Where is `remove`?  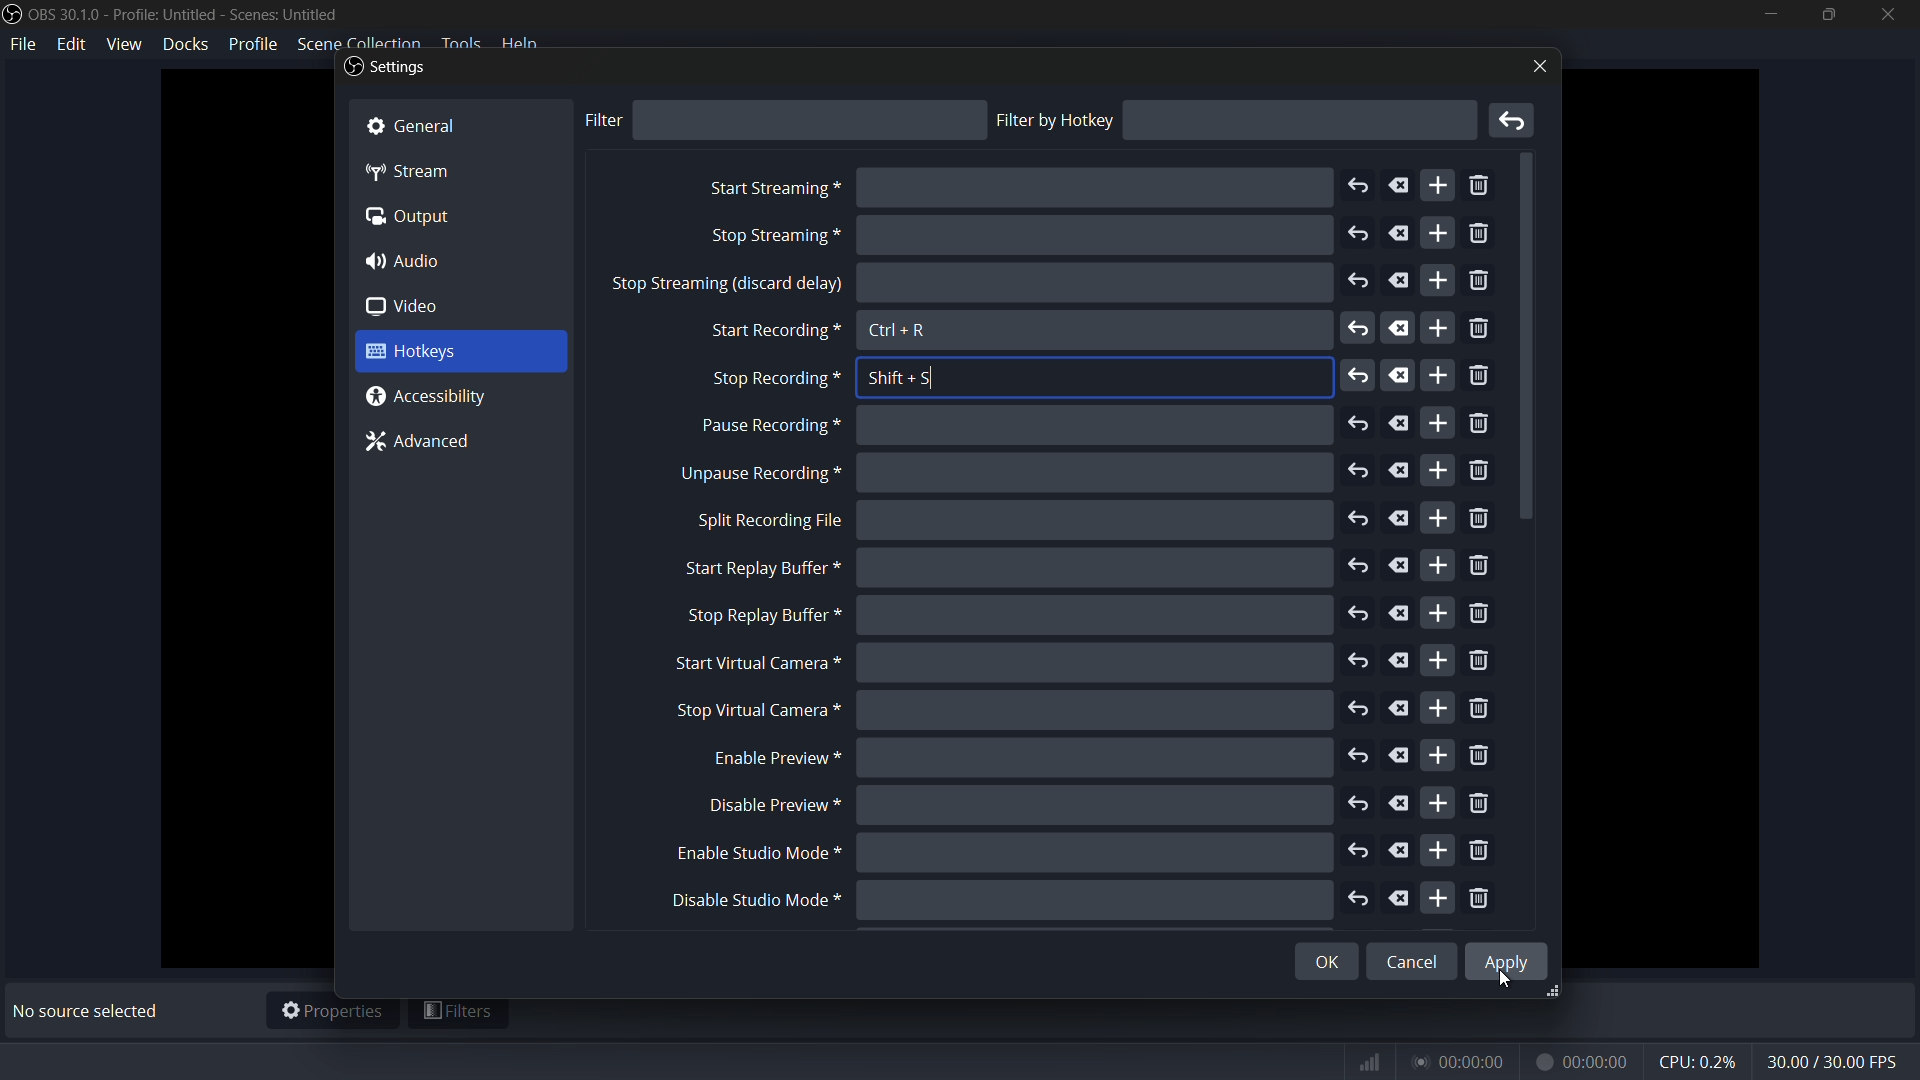
remove is located at coordinates (1479, 378).